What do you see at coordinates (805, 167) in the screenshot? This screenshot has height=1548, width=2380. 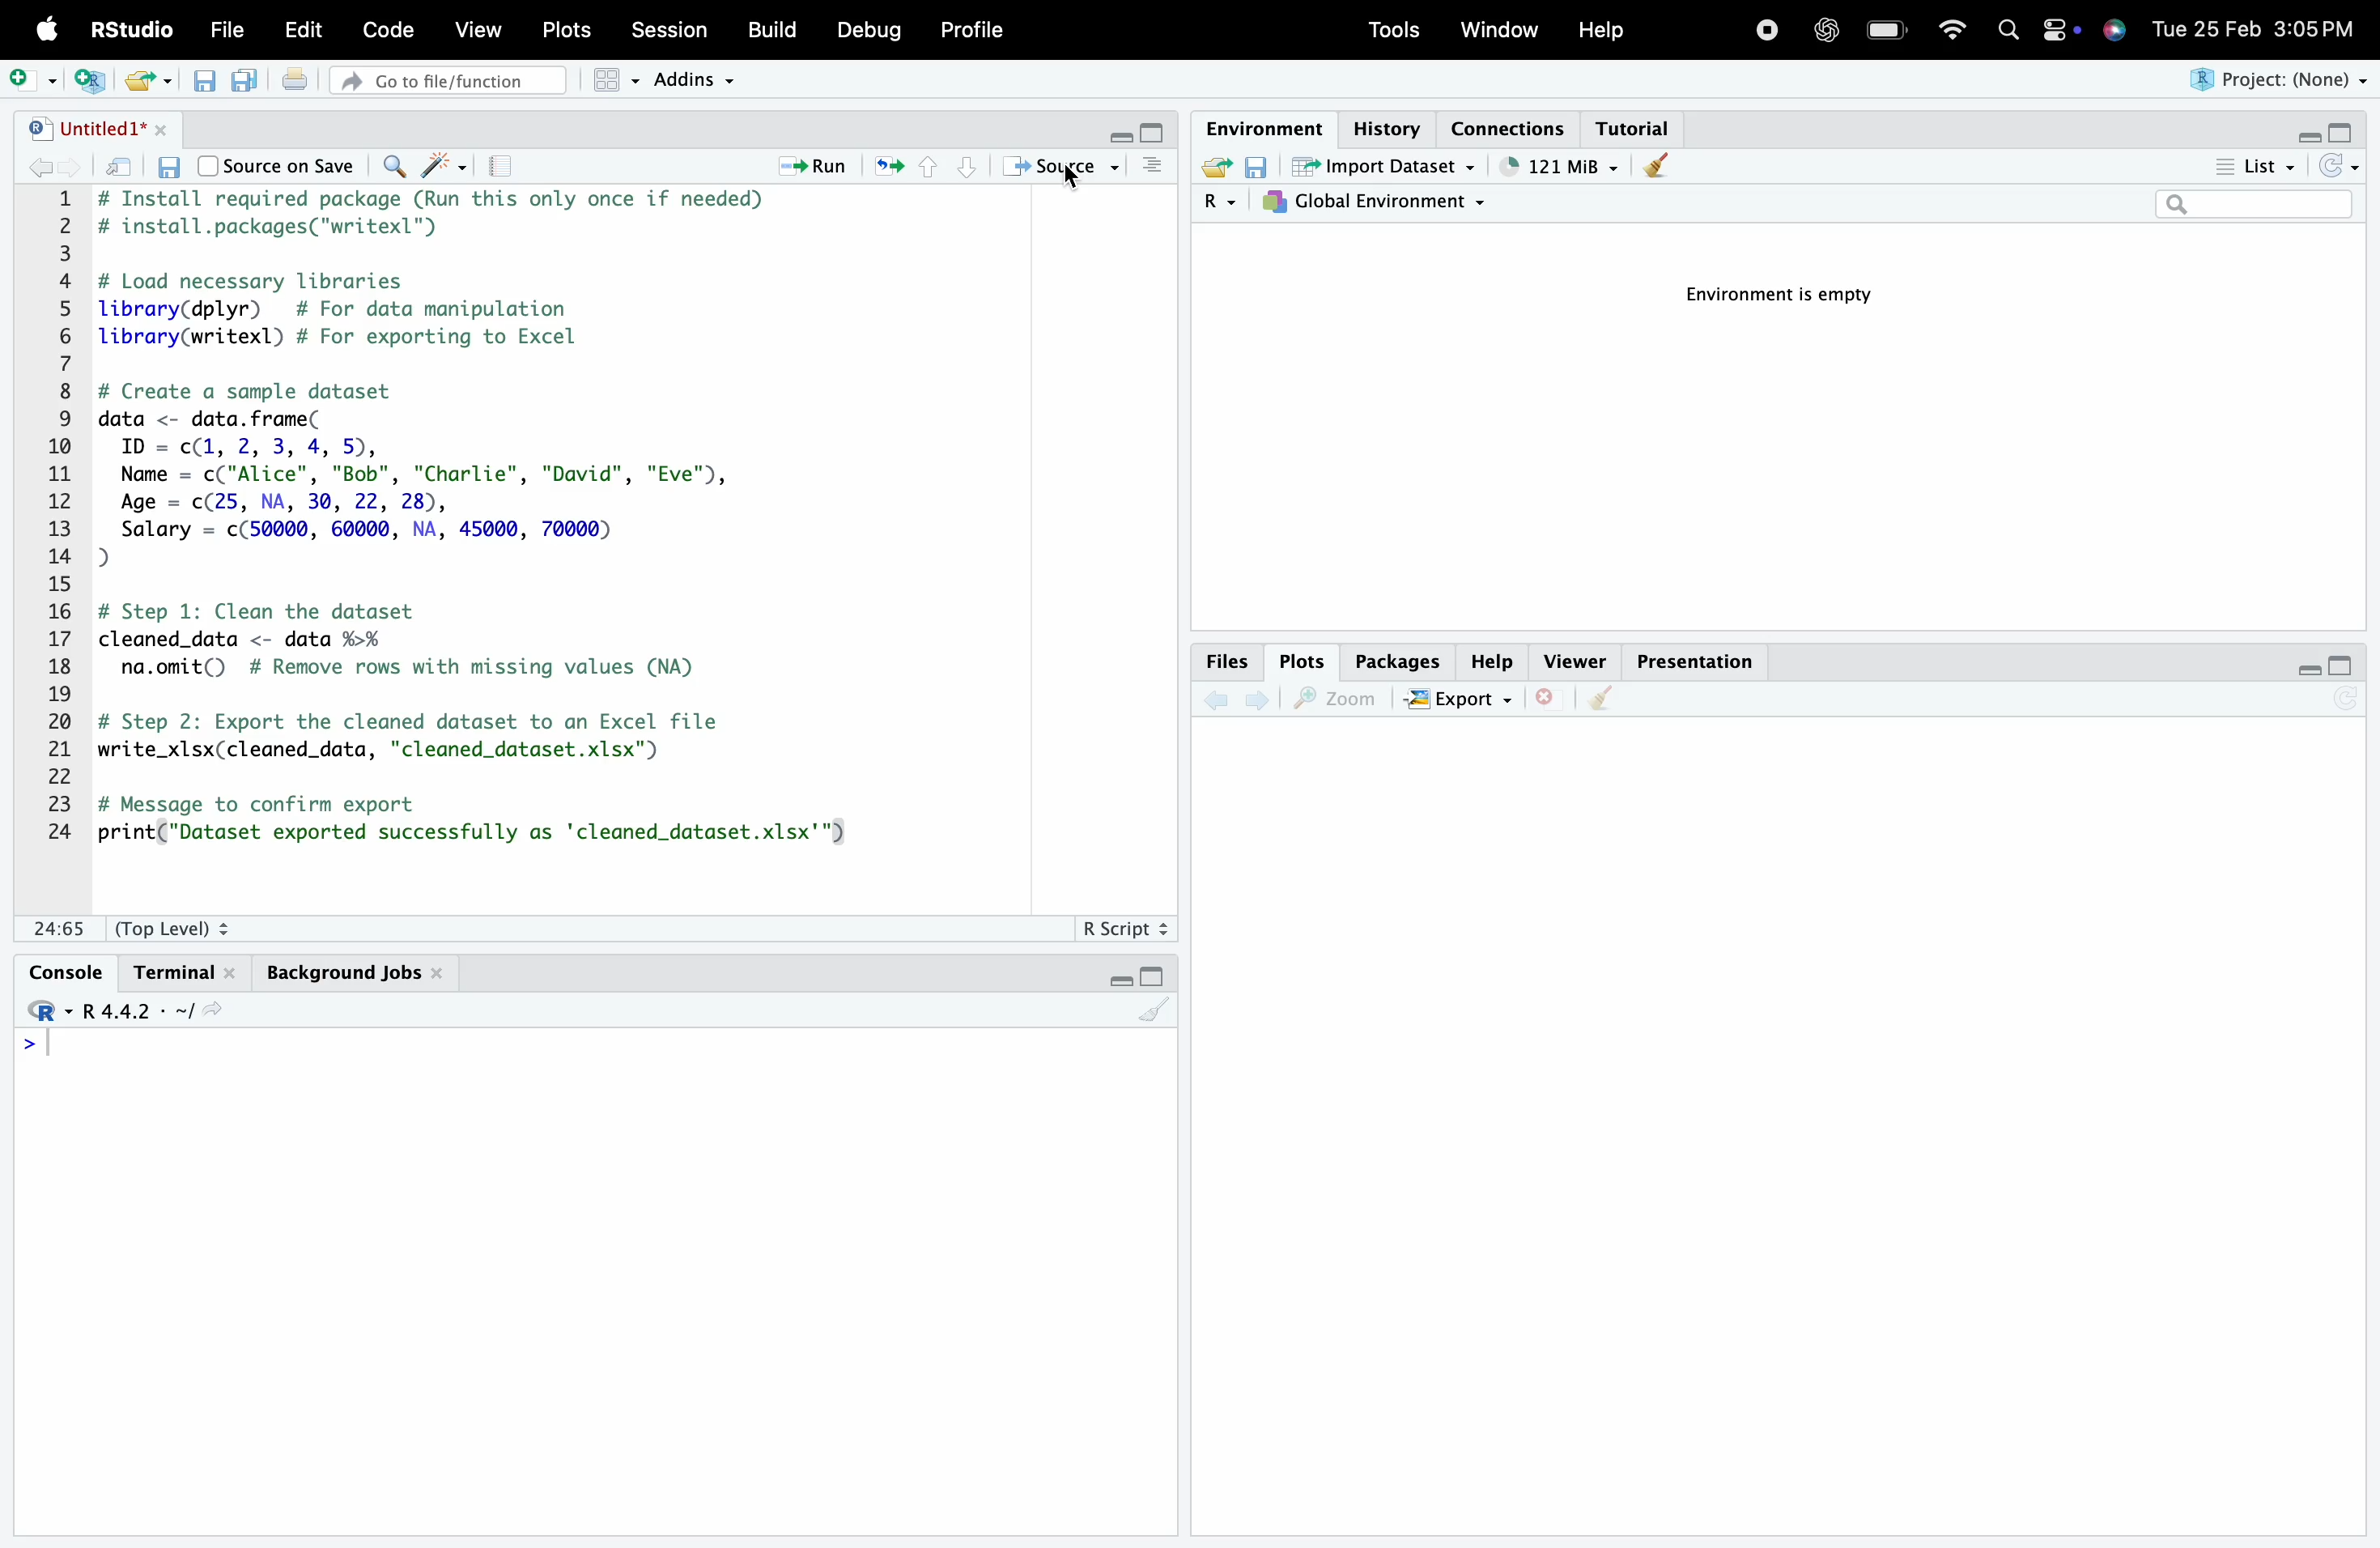 I see `Run the current line or selection (Ctrl + Enter)` at bounding box center [805, 167].